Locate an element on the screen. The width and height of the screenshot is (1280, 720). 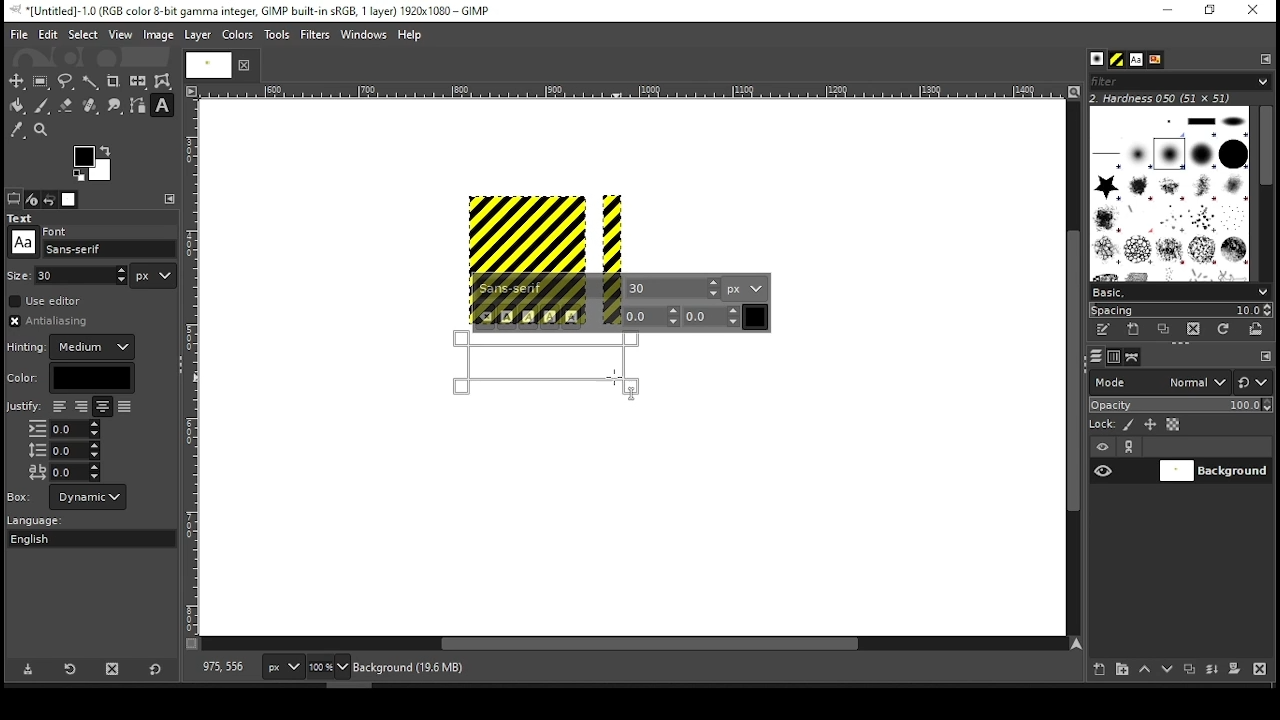
close is located at coordinates (242, 65).